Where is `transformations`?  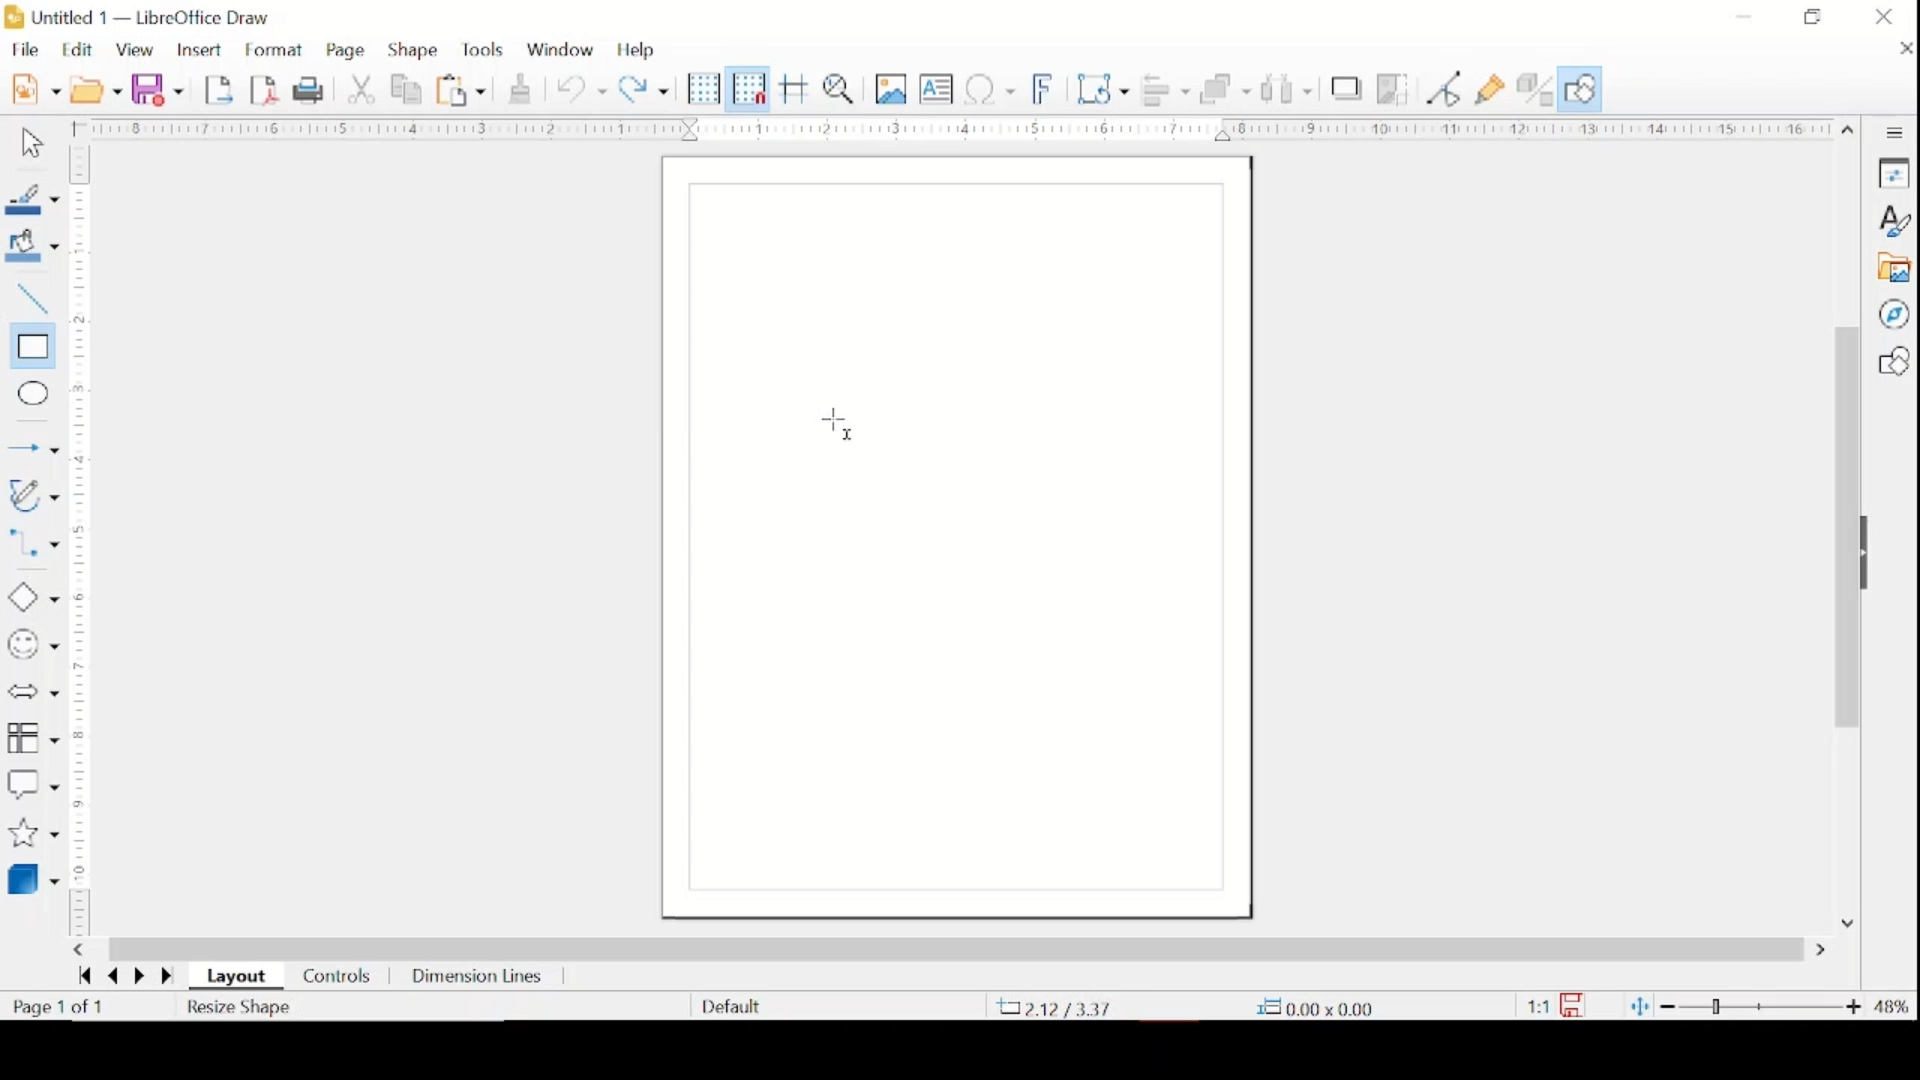 transformations is located at coordinates (1105, 89).